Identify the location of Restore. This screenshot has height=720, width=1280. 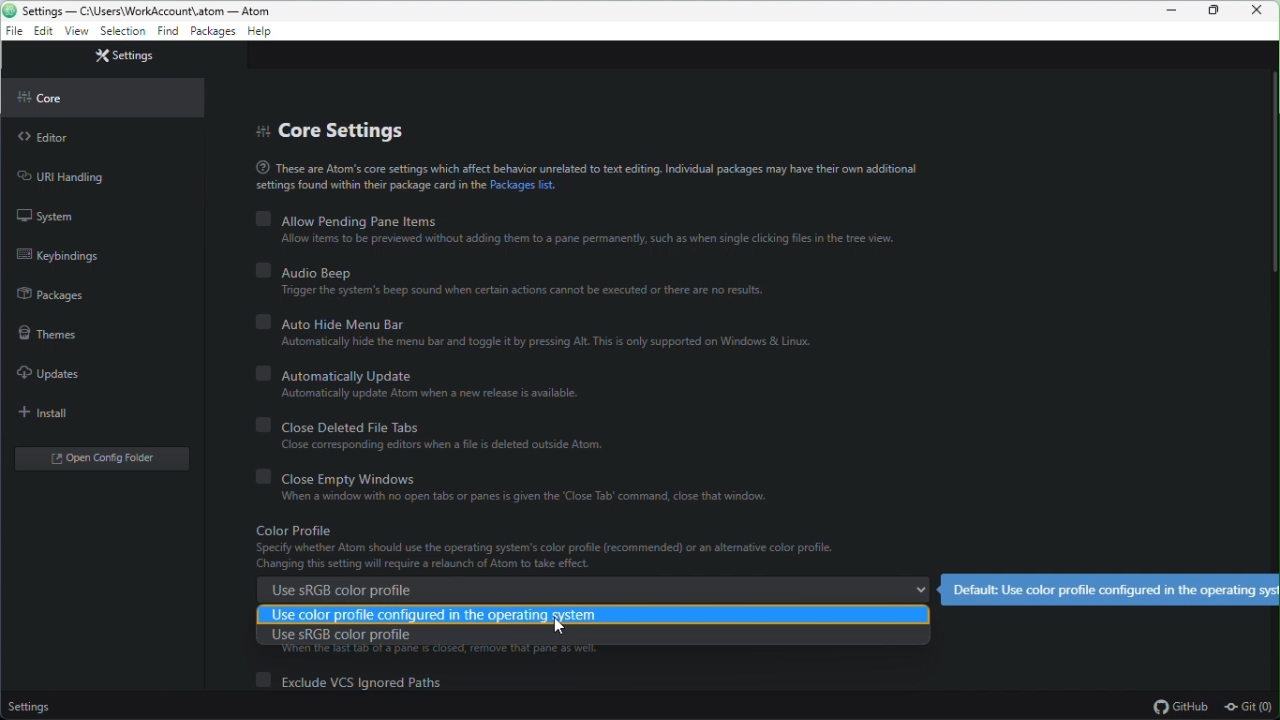
(1217, 11).